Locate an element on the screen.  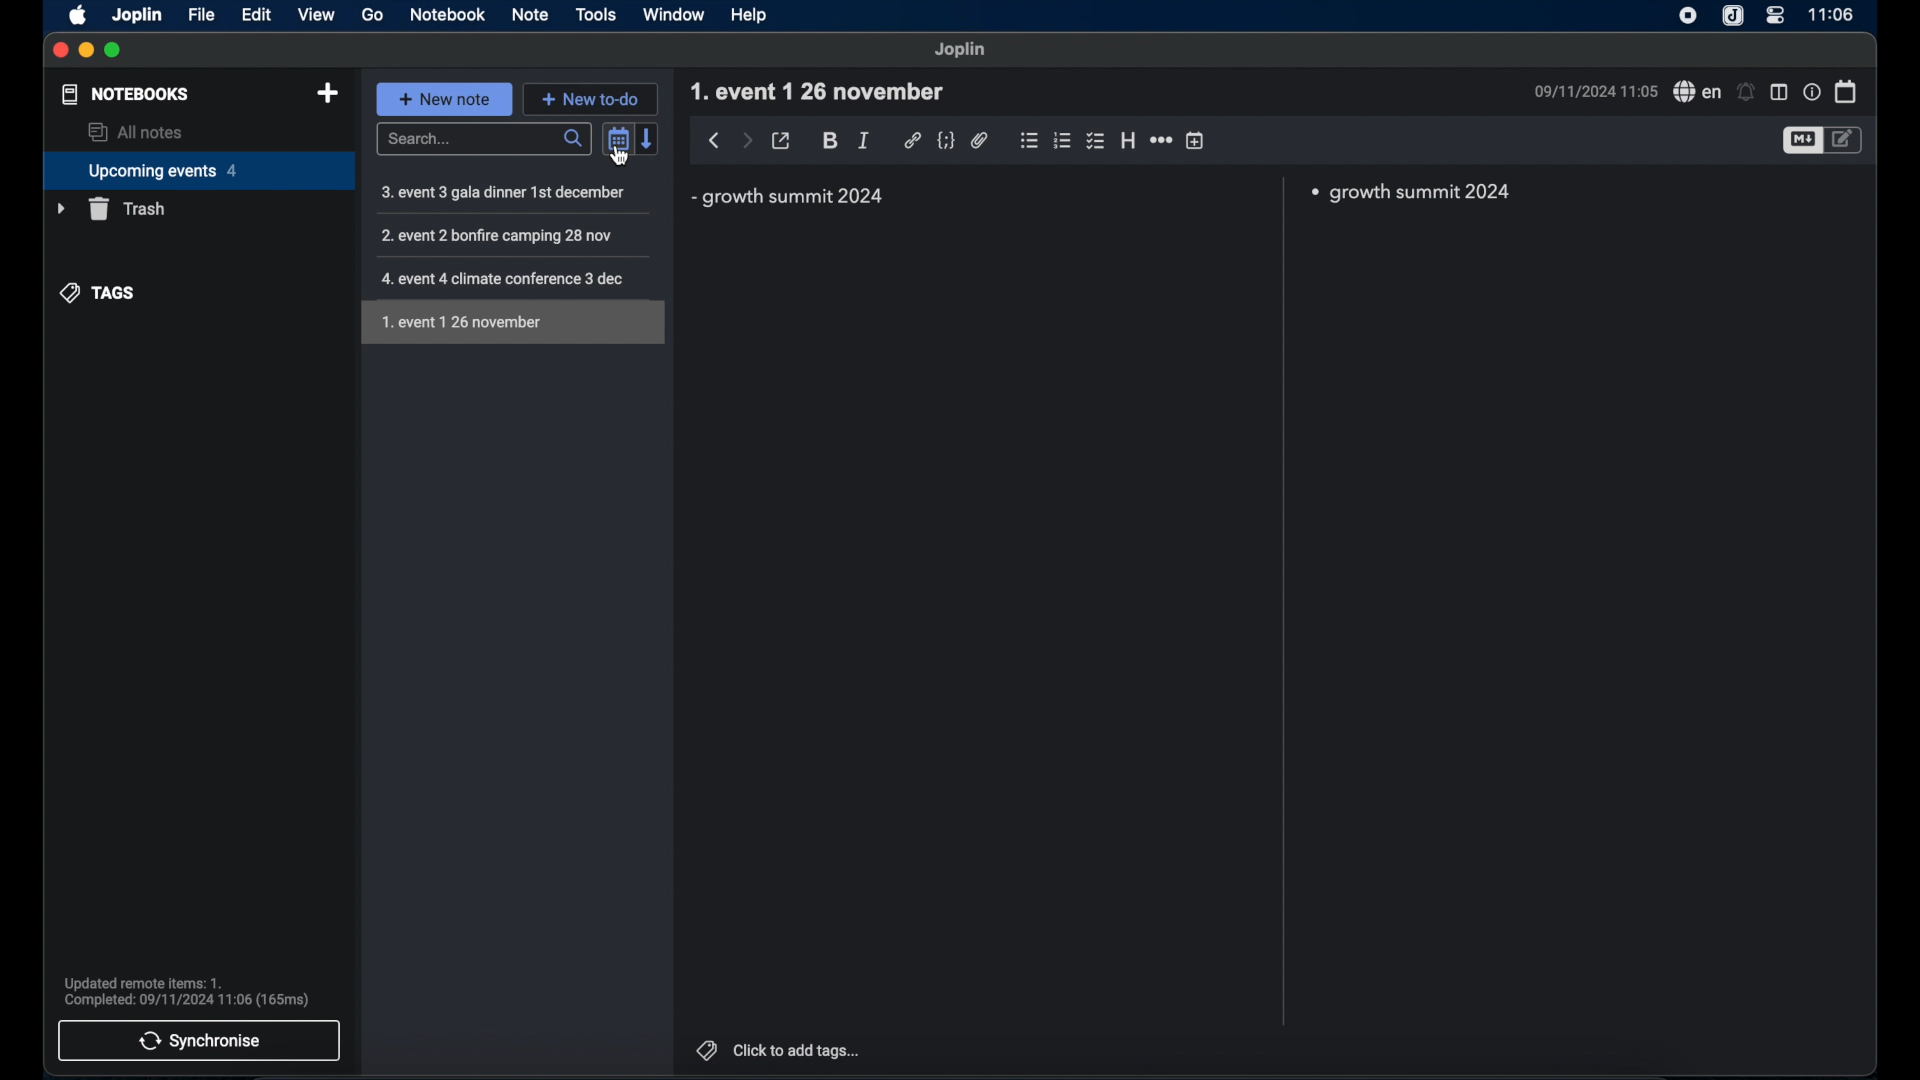
screen recorder icon is located at coordinates (1689, 15).